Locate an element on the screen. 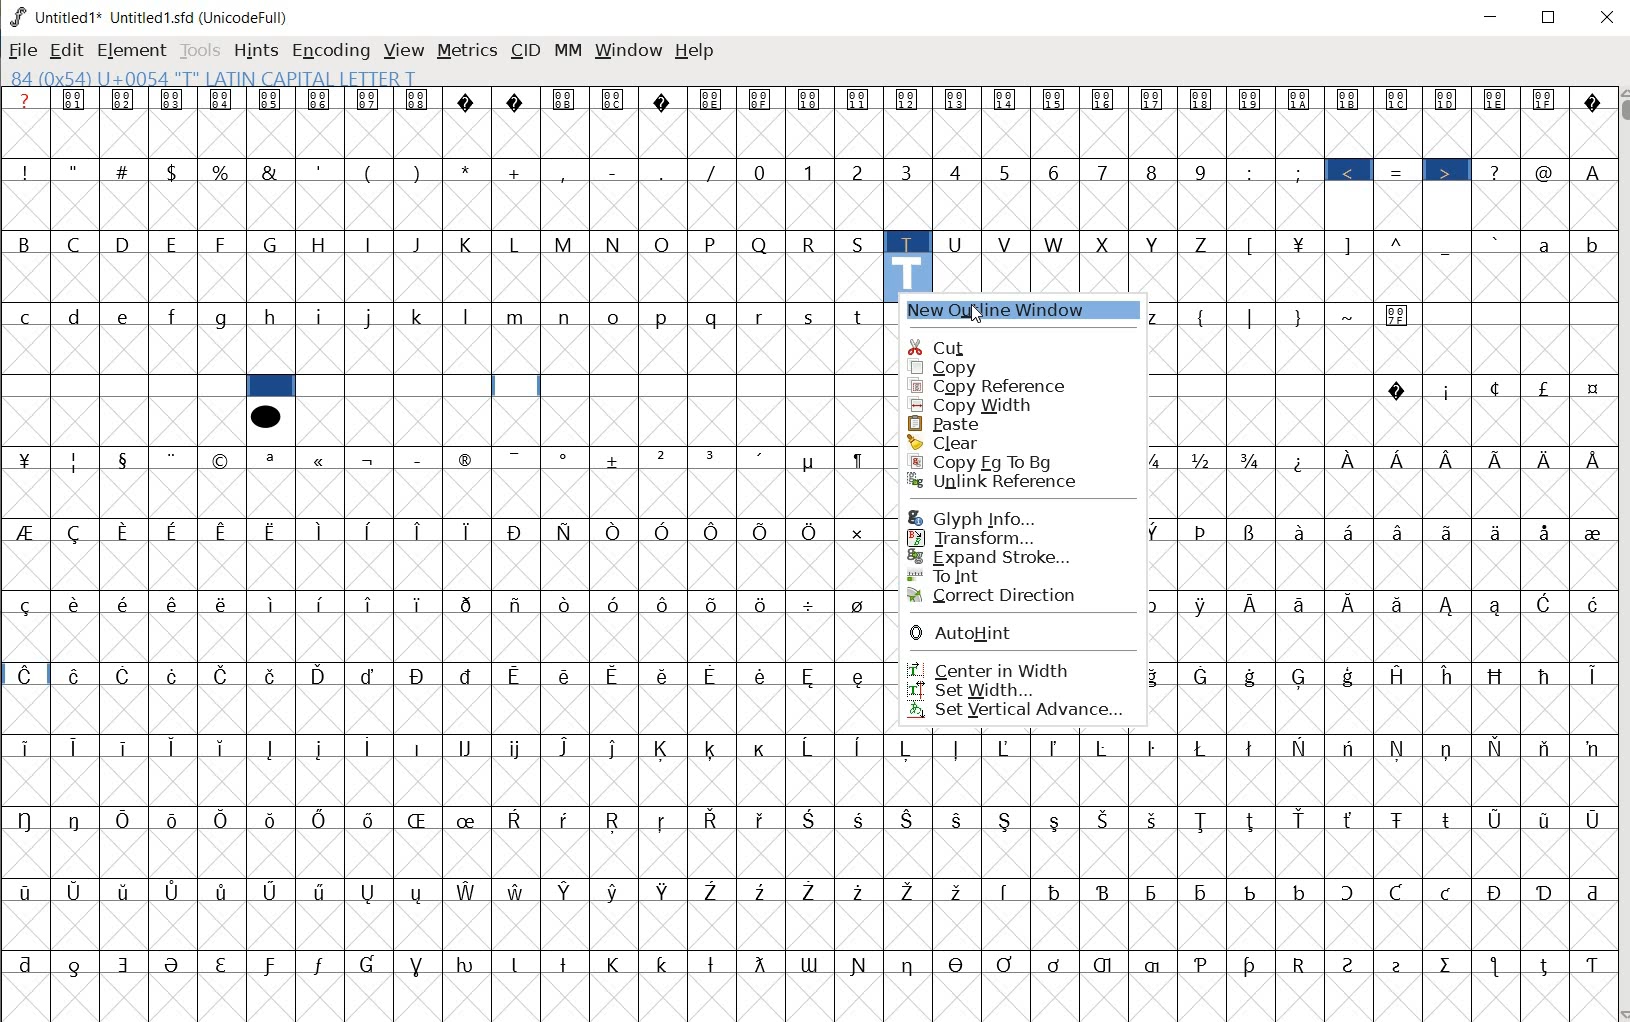 This screenshot has height=1022, width=1630. N is located at coordinates (616, 243).